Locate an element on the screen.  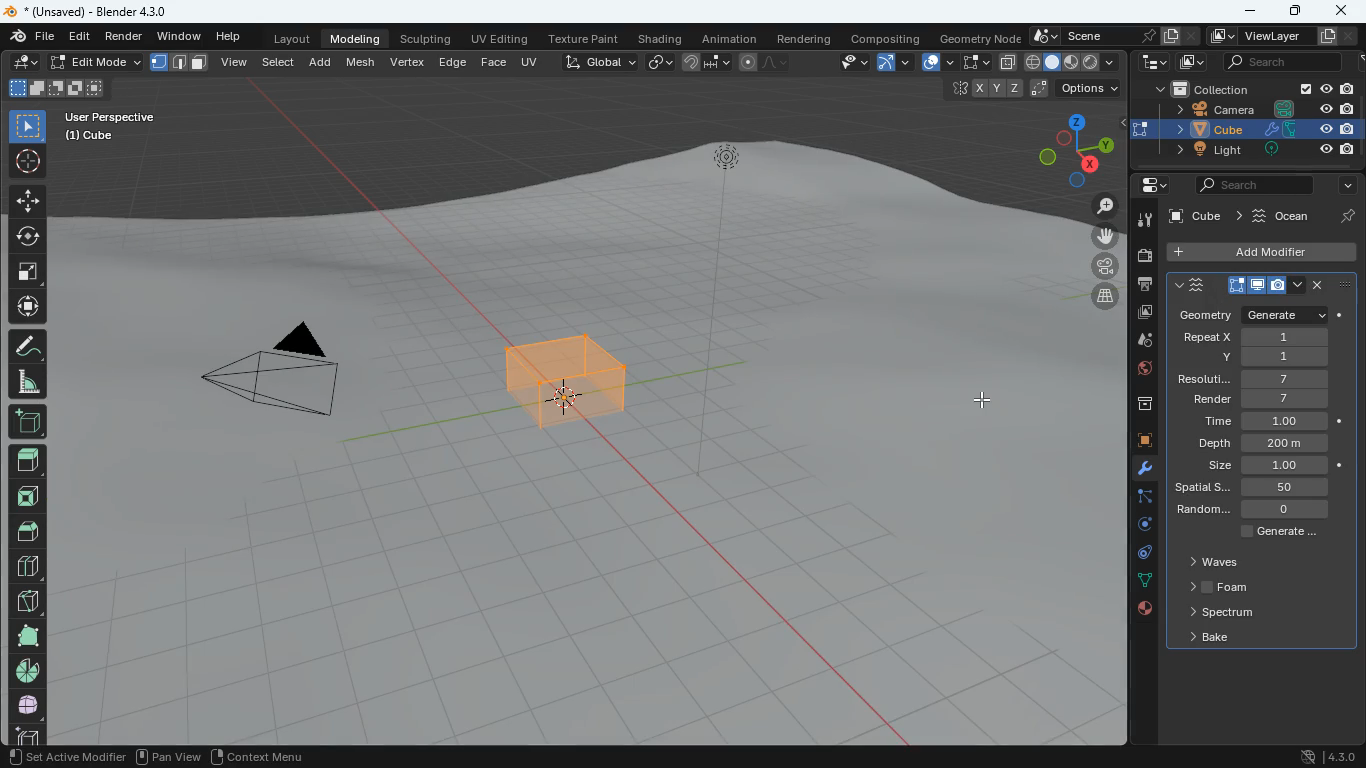
layout is located at coordinates (295, 37).